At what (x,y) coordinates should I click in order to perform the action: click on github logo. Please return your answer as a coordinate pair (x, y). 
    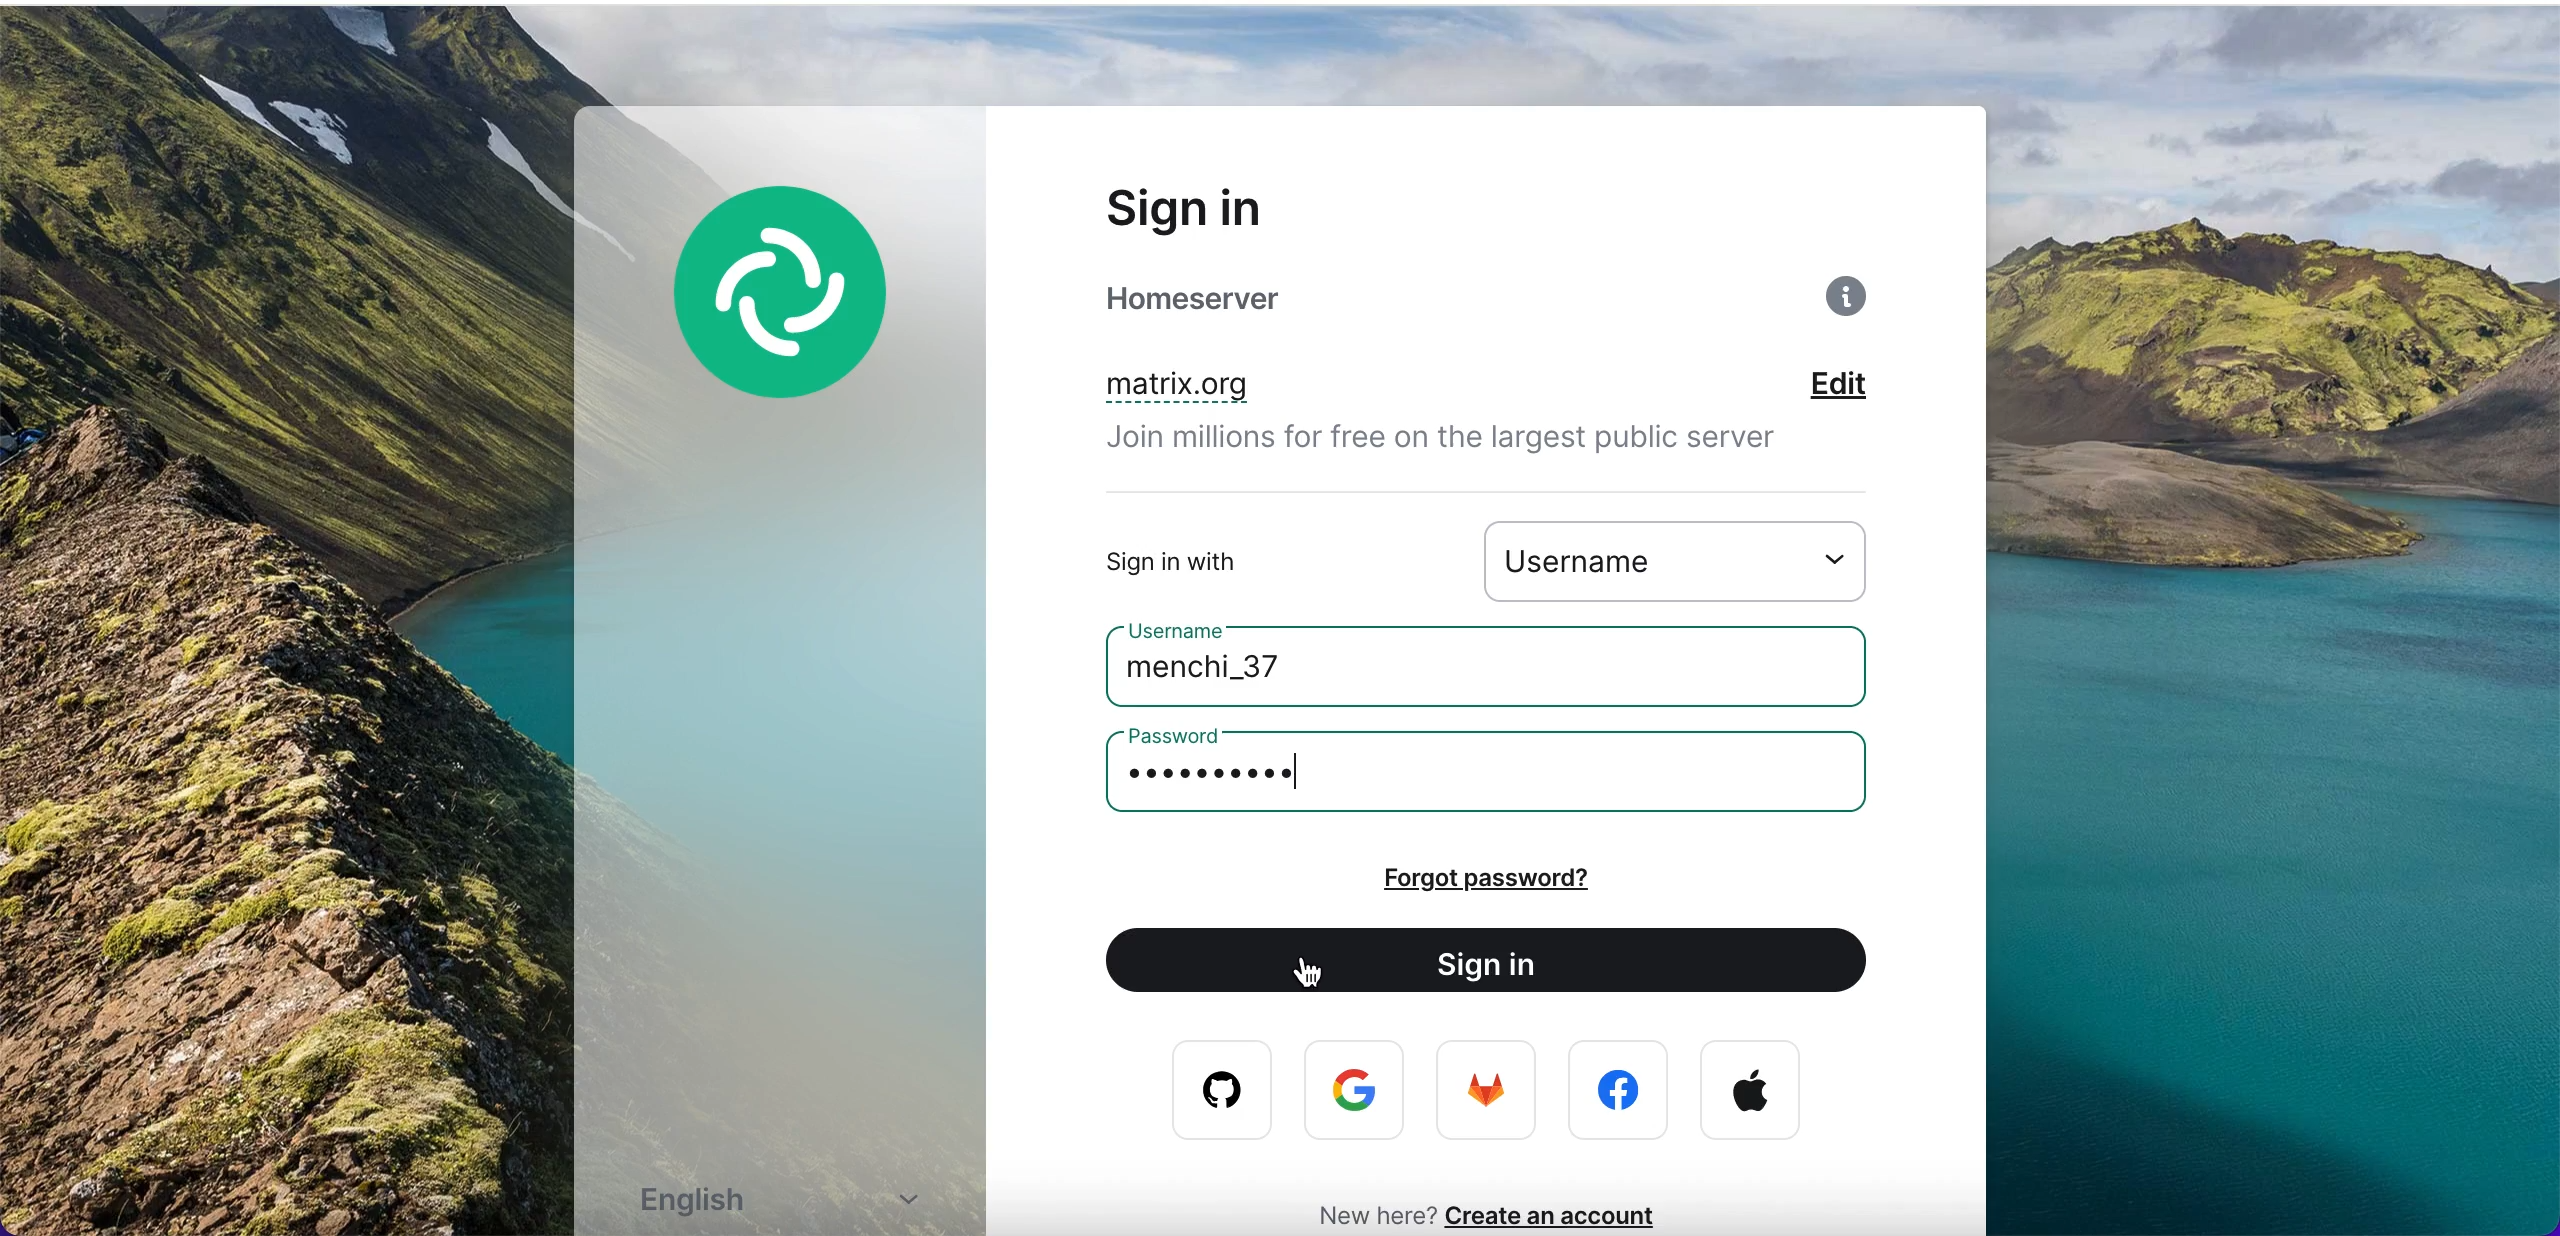
    Looking at the image, I should click on (1208, 1091).